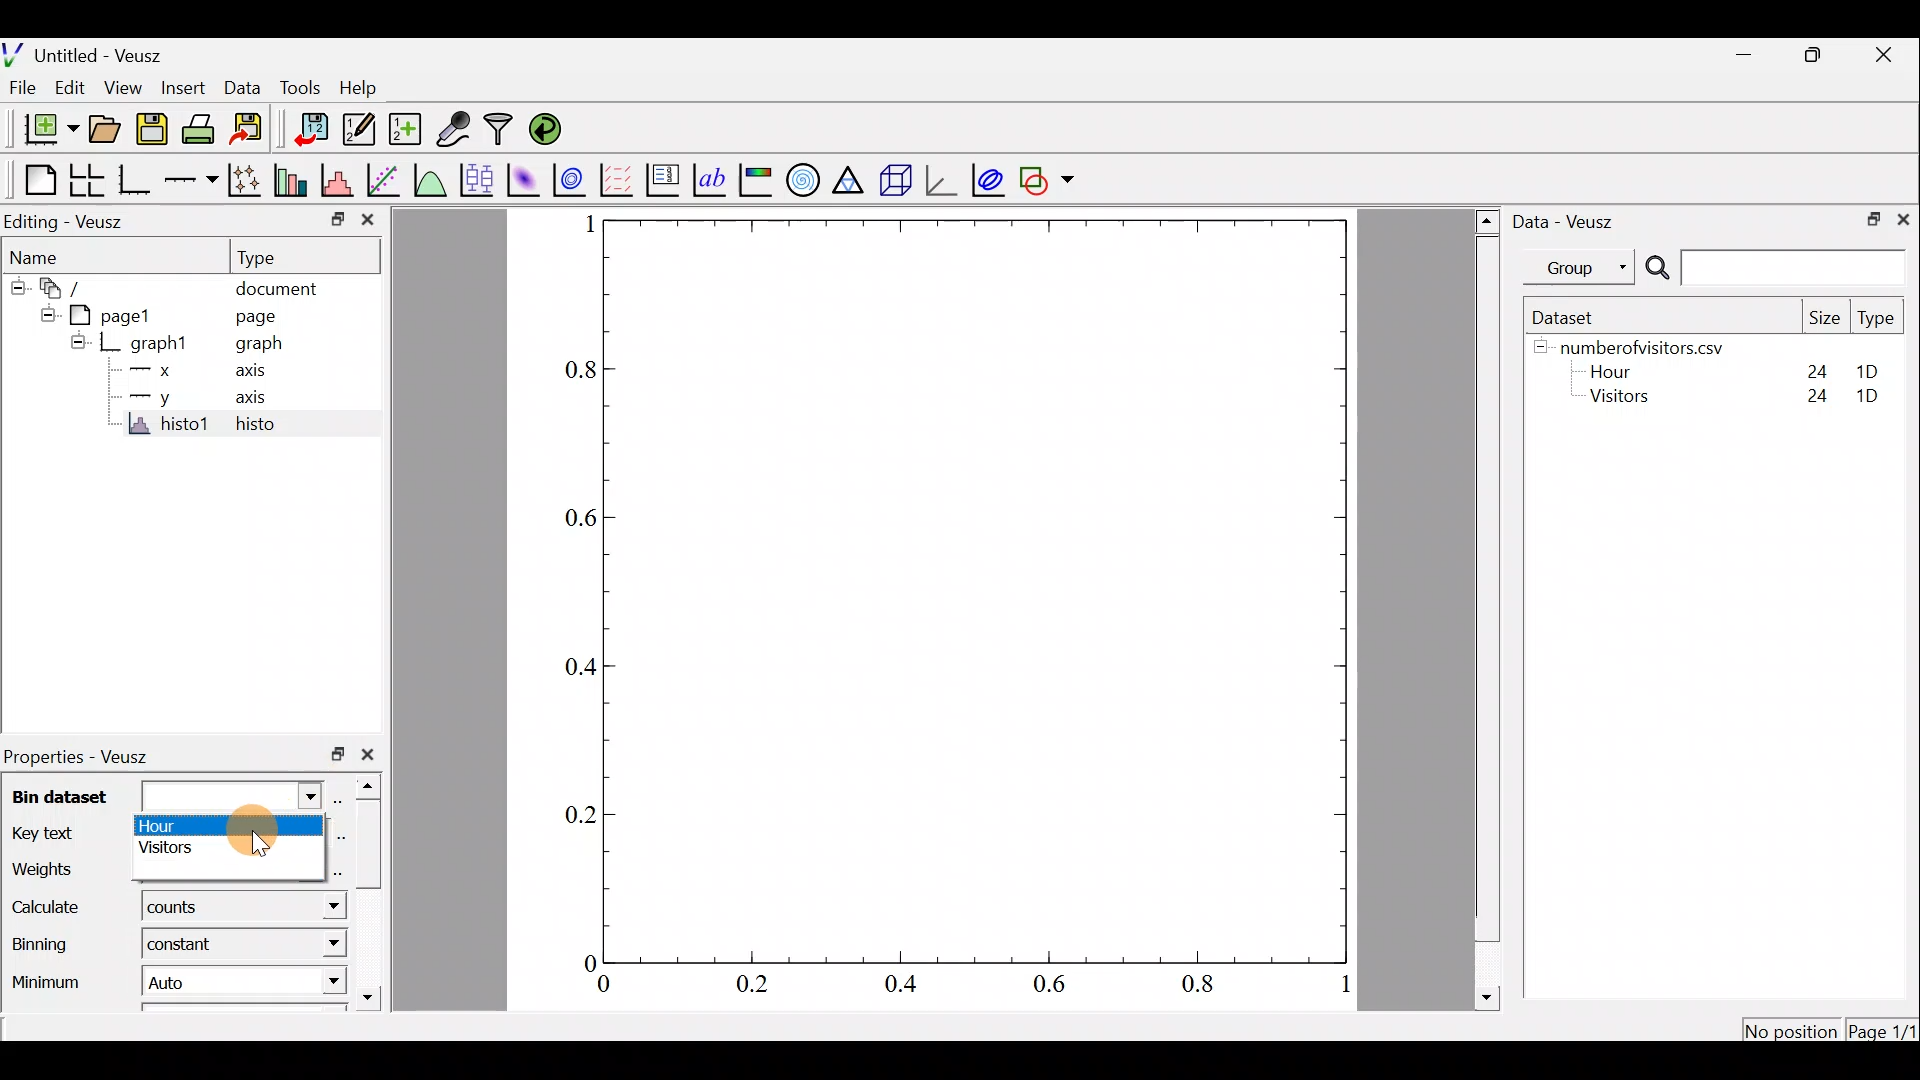 The width and height of the screenshot is (1920, 1080). What do you see at coordinates (56, 834) in the screenshot?
I see `Key text` at bounding box center [56, 834].